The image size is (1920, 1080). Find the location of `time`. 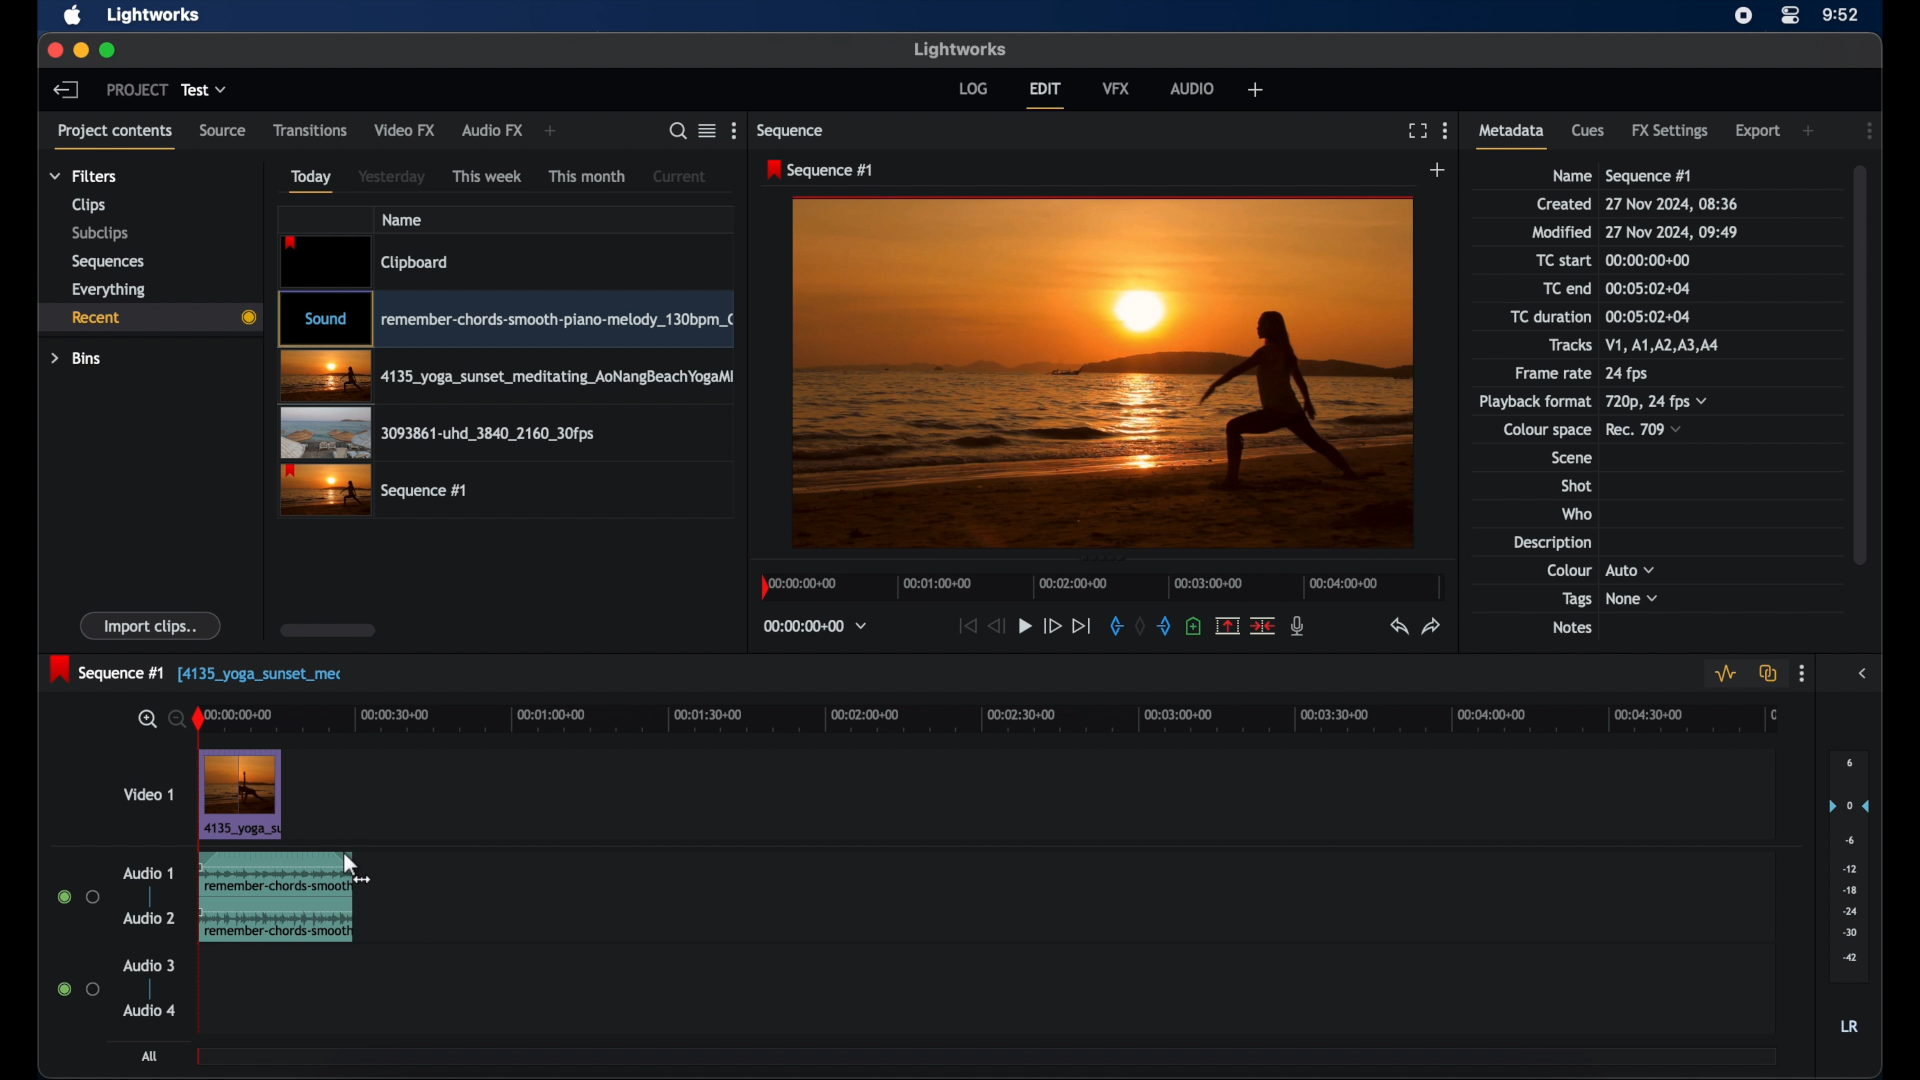

time is located at coordinates (1841, 13).